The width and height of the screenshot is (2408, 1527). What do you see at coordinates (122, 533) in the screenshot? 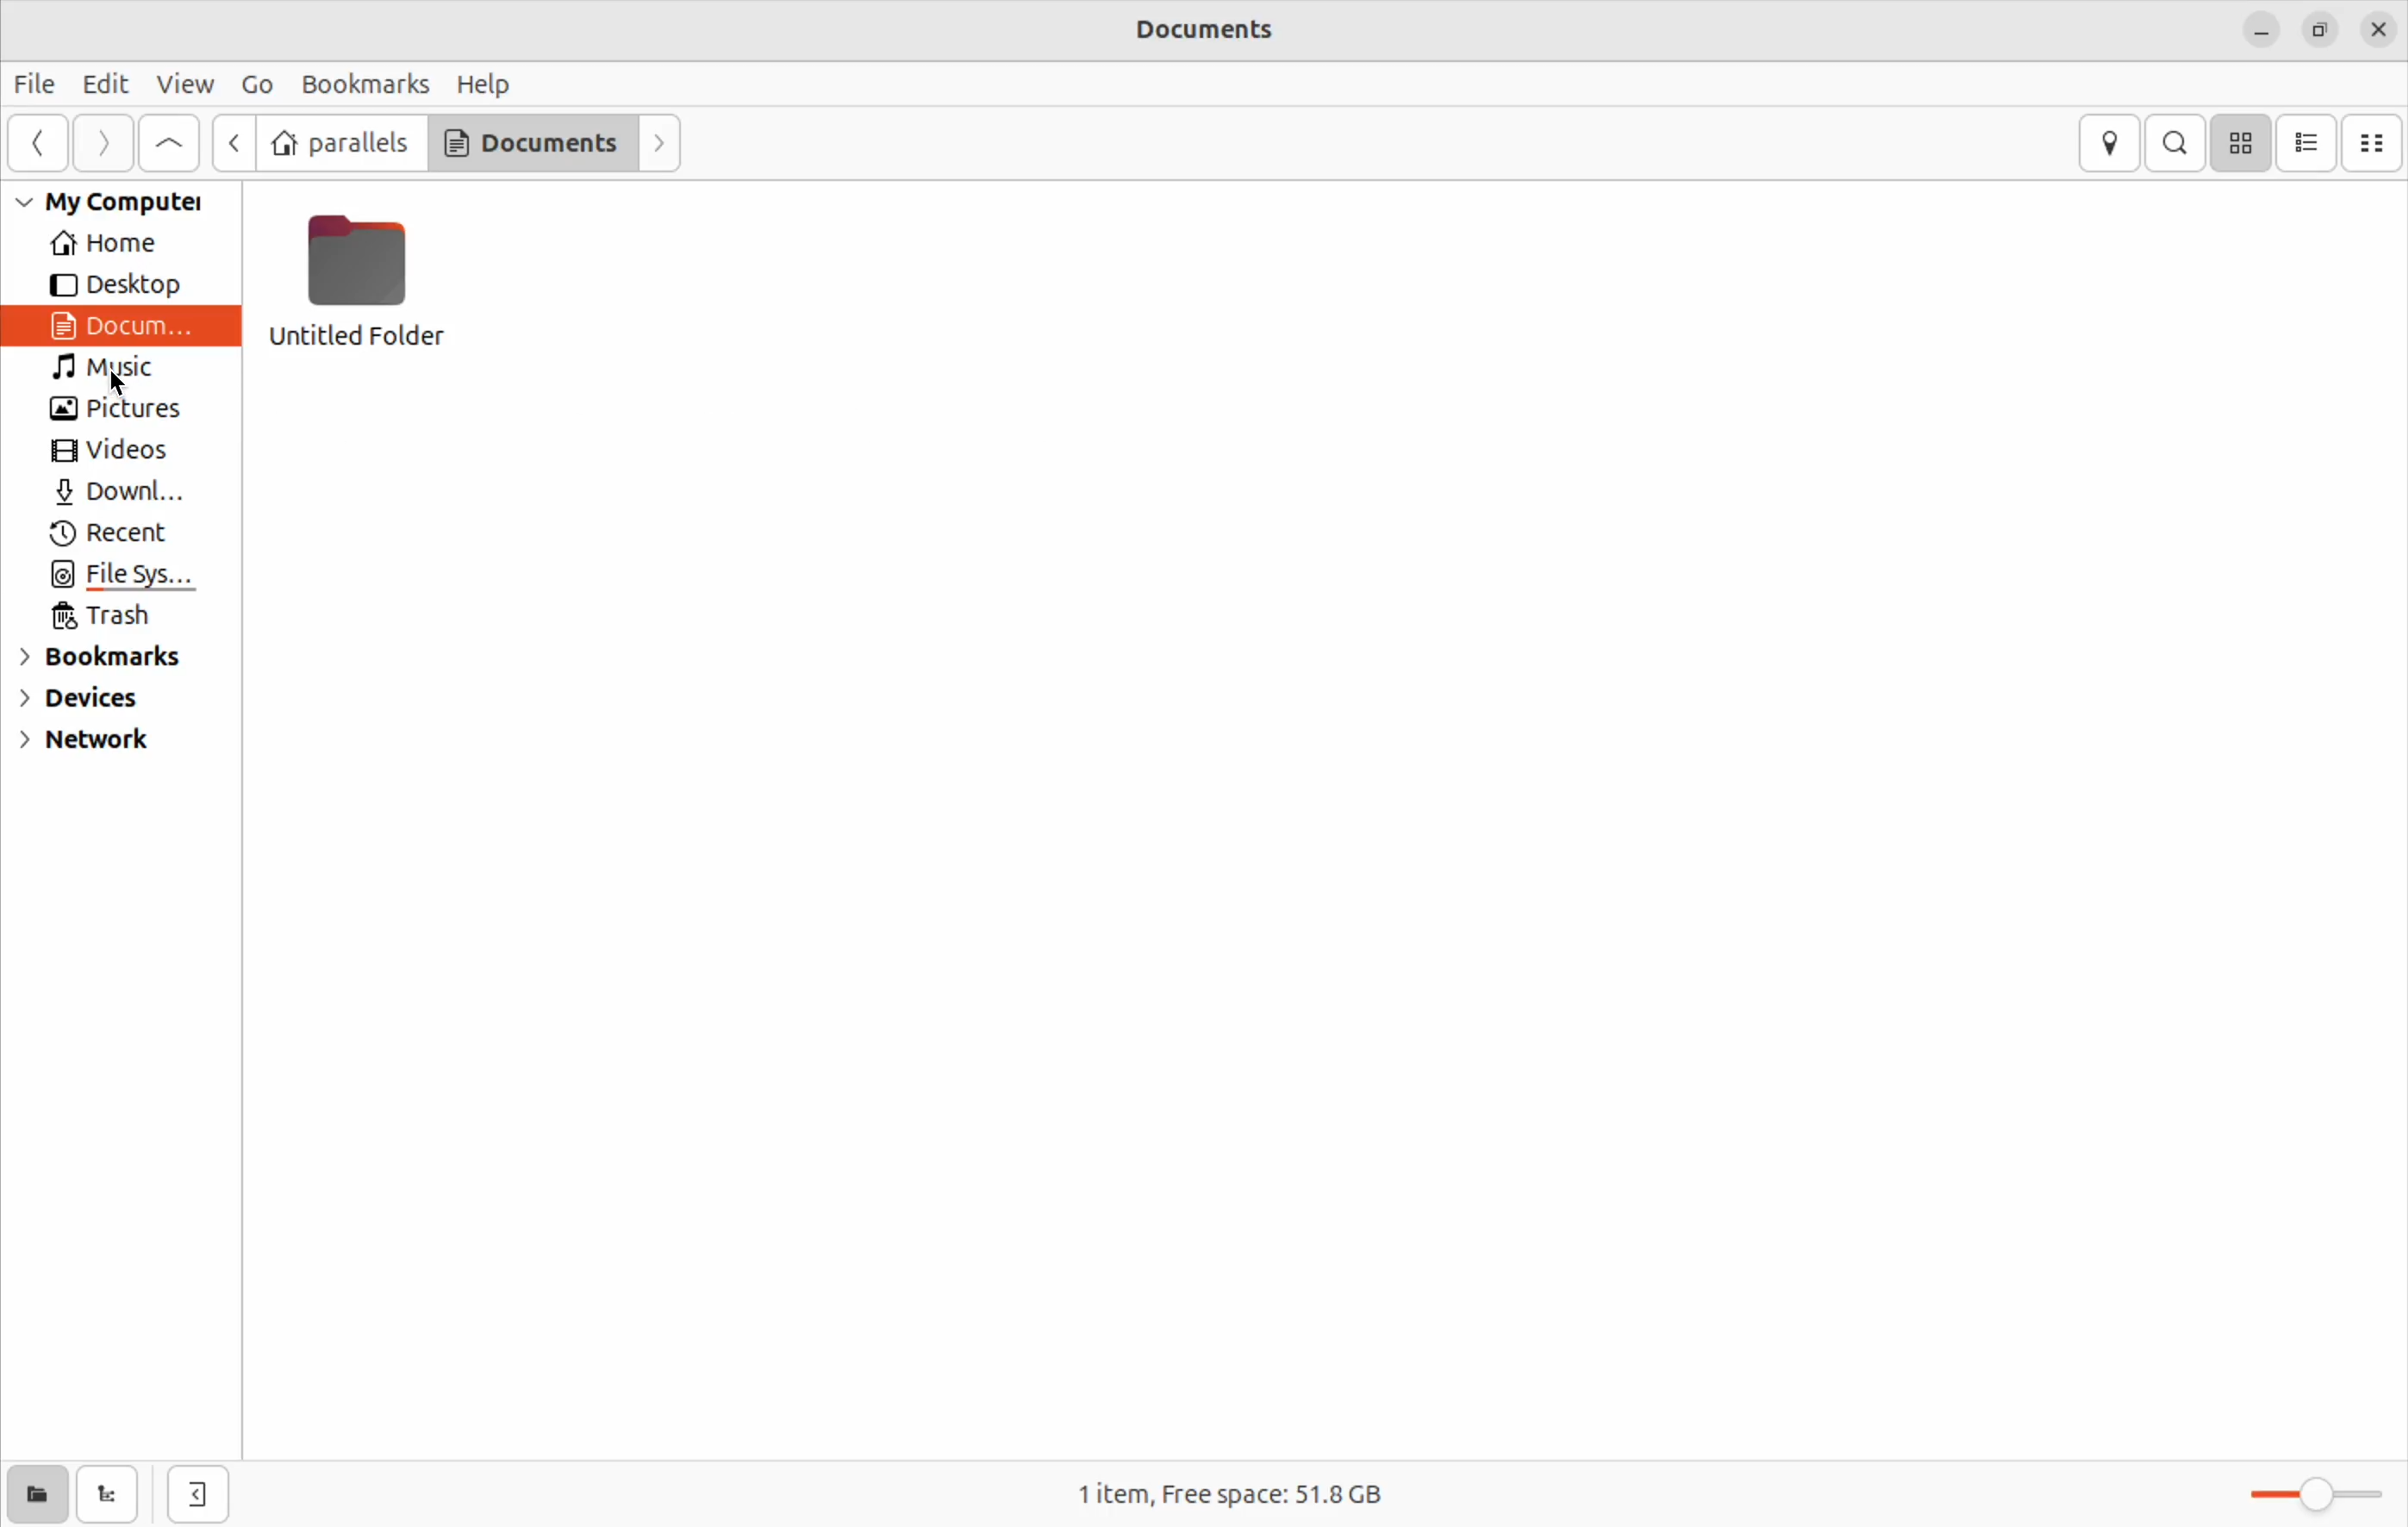
I see `Recent` at bounding box center [122, 533].